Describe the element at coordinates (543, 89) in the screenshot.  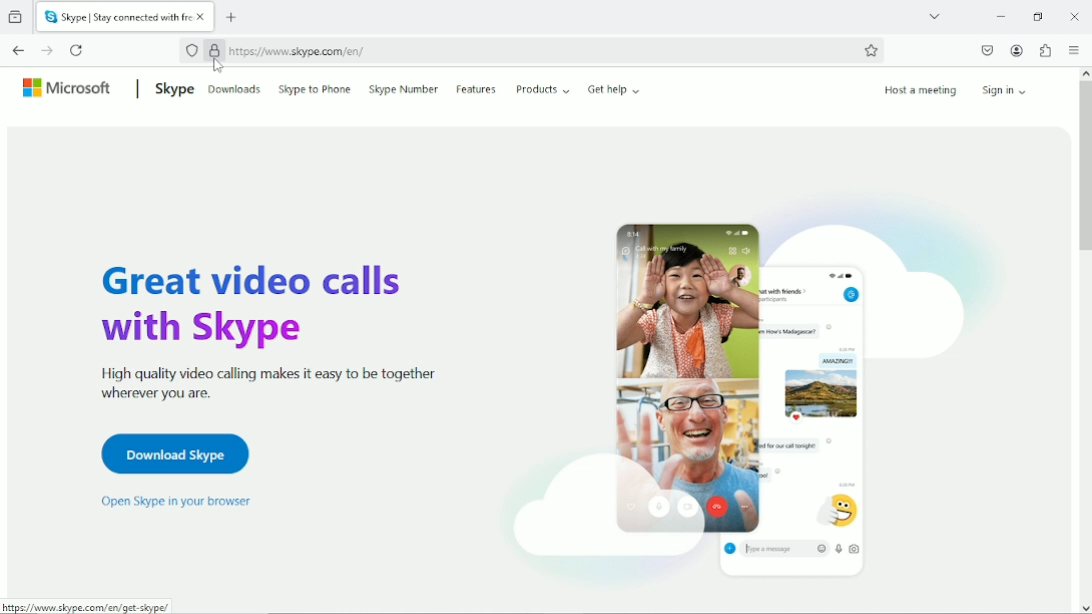
I see `Products` at that location.